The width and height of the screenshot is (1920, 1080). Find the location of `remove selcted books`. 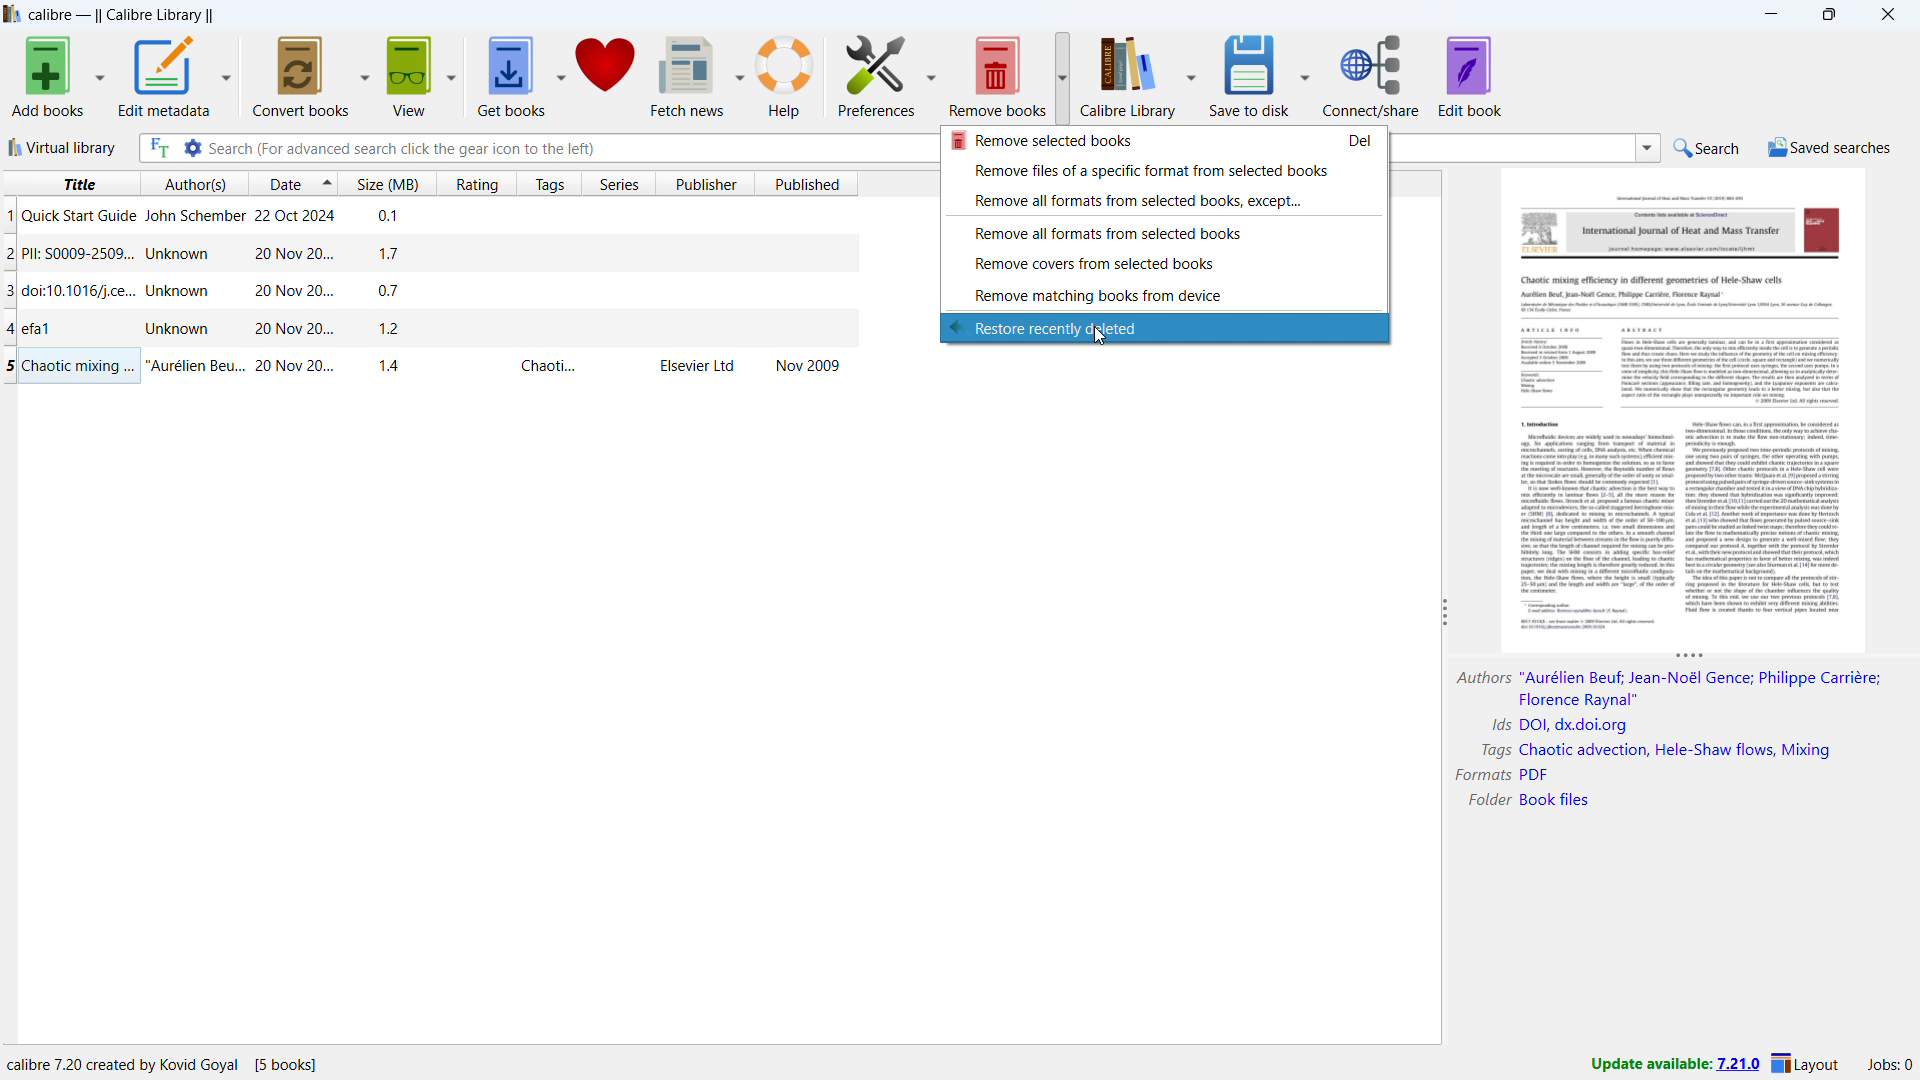

remove selcted books is located at coordinates (1163, 141).